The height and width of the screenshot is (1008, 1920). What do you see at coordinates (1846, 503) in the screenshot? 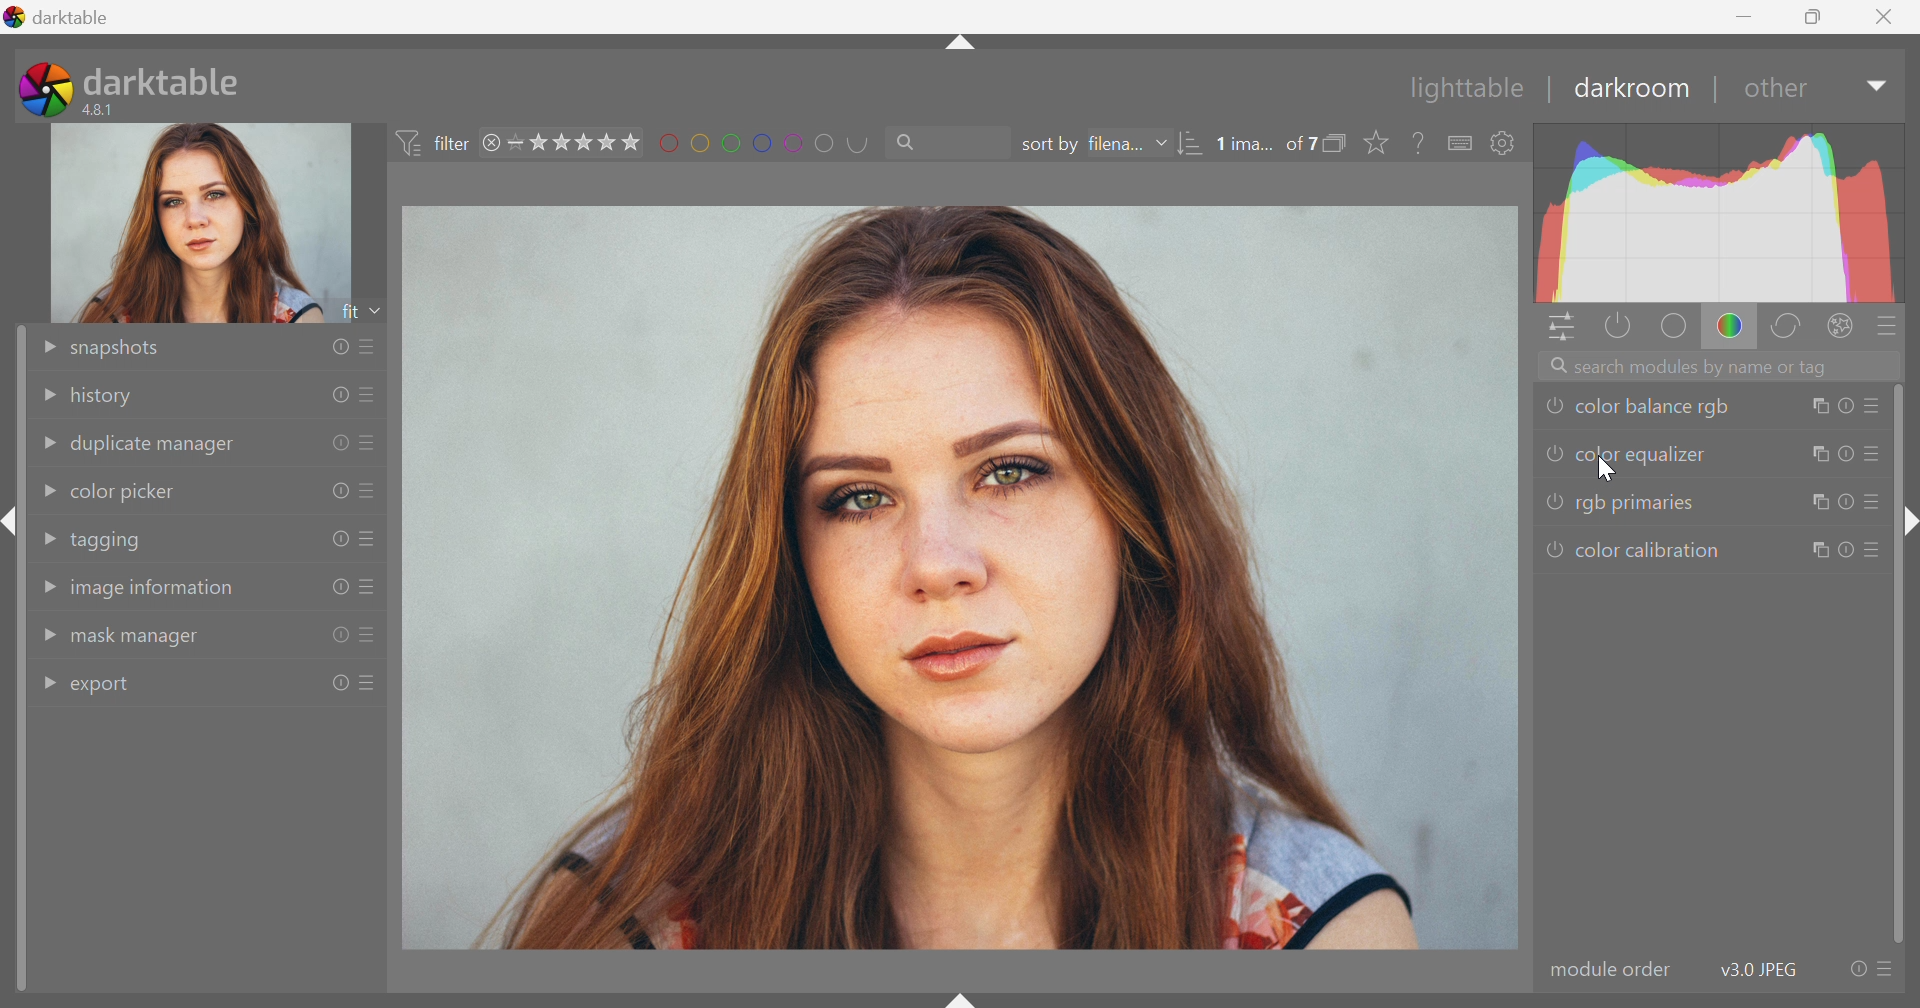
I see `reset` at bounding box center [1846, 503].